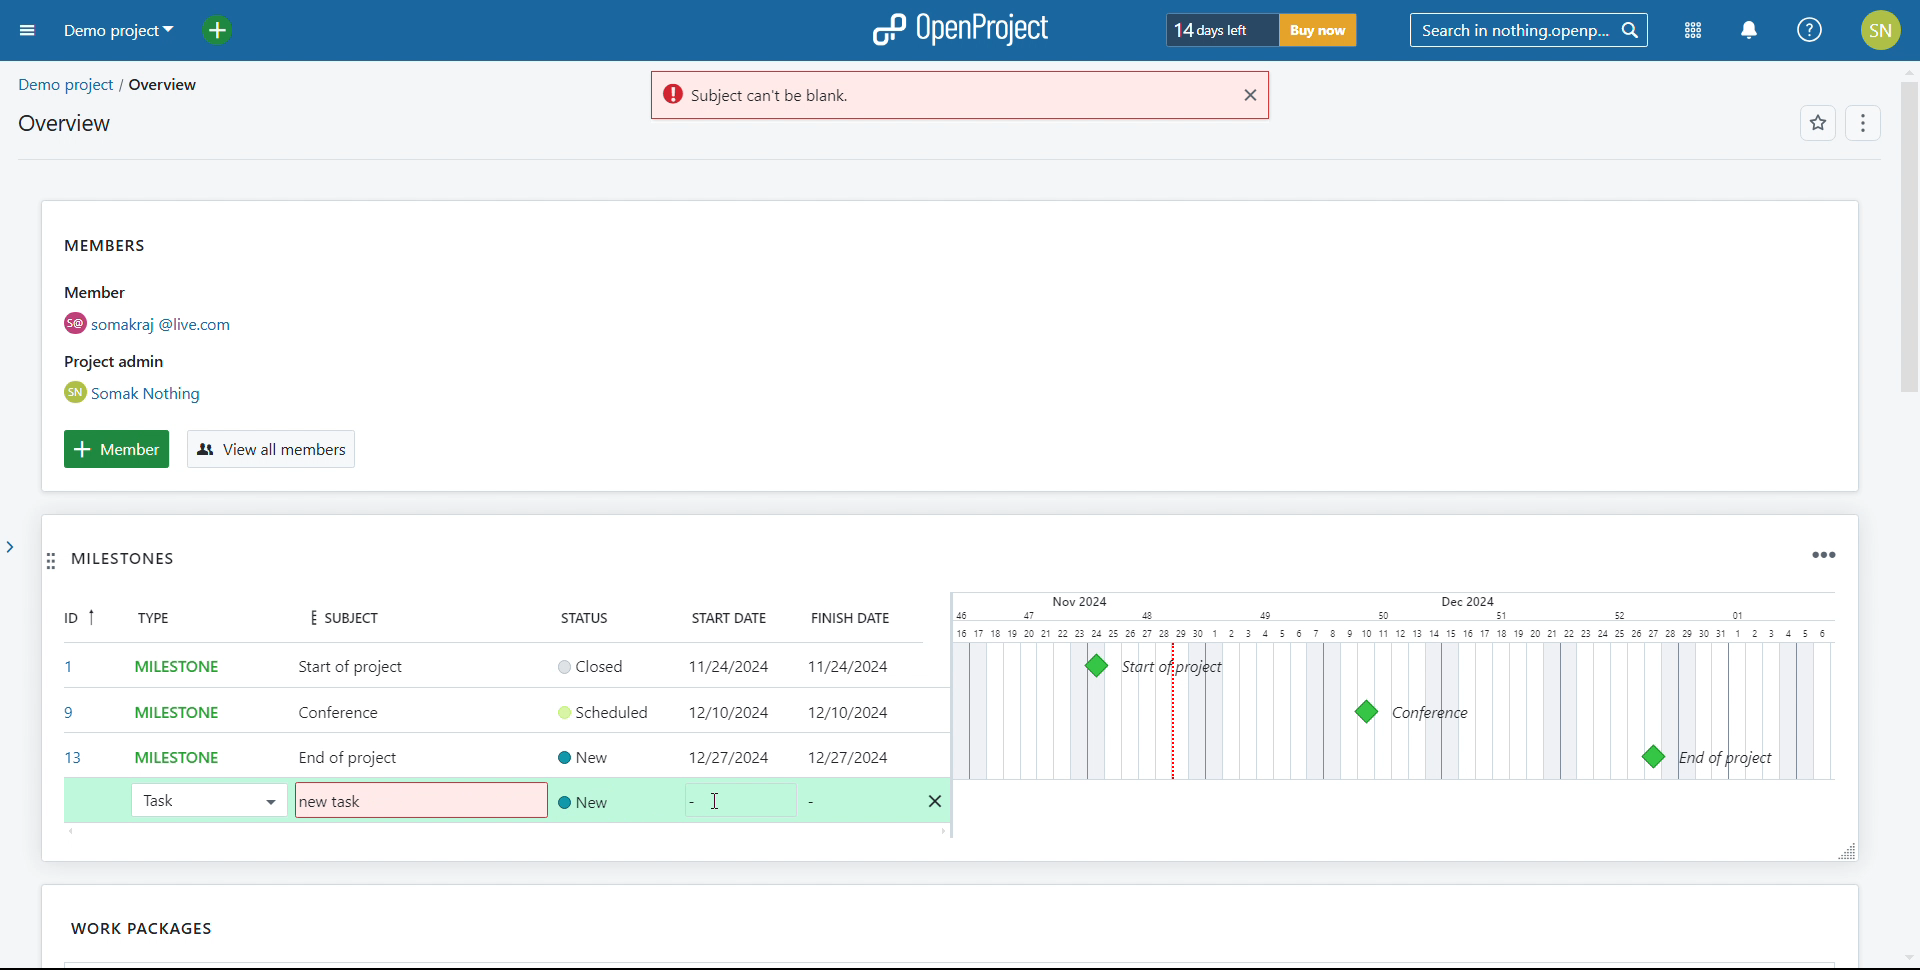 The width and height of the screenshot is (1920, 970). What do you see at coordinates (1694, 32) in the screenshot?
I see `modules` at bounding box center [1694, 32].